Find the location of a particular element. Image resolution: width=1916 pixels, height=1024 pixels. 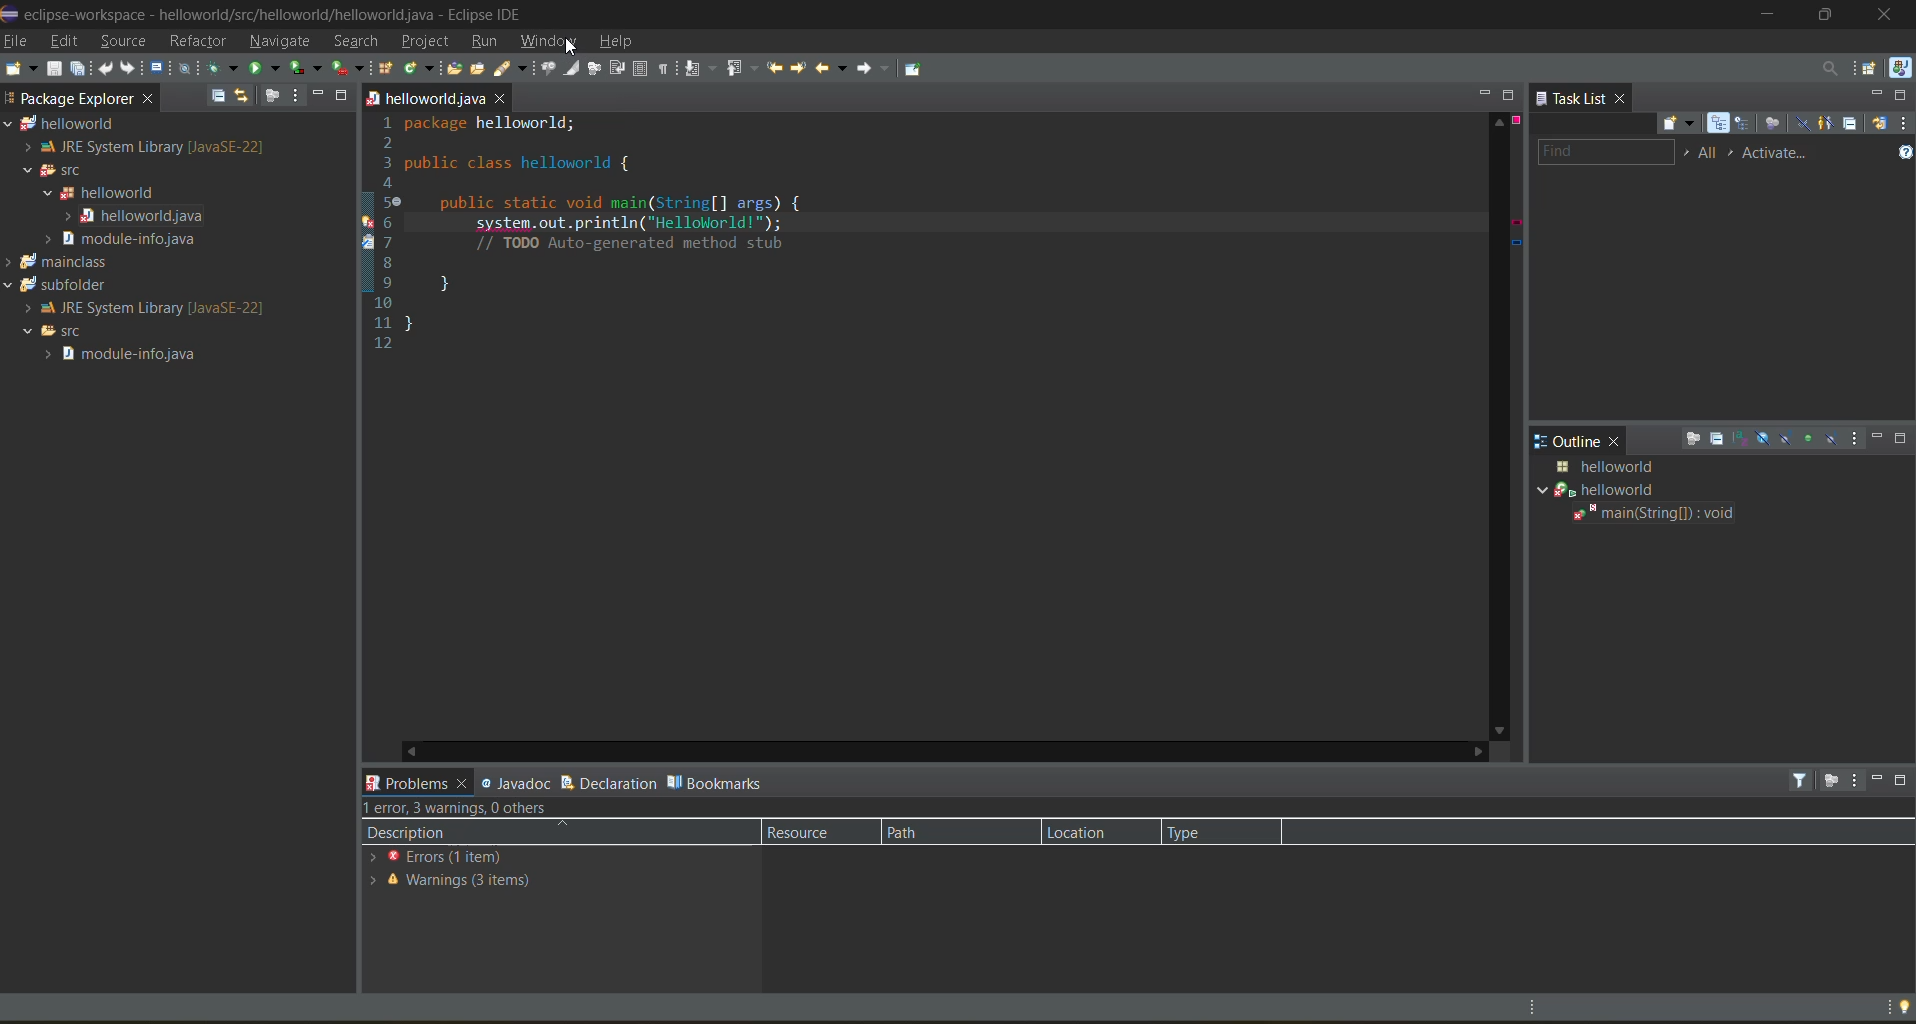

project is located at coordinates (426, 42).